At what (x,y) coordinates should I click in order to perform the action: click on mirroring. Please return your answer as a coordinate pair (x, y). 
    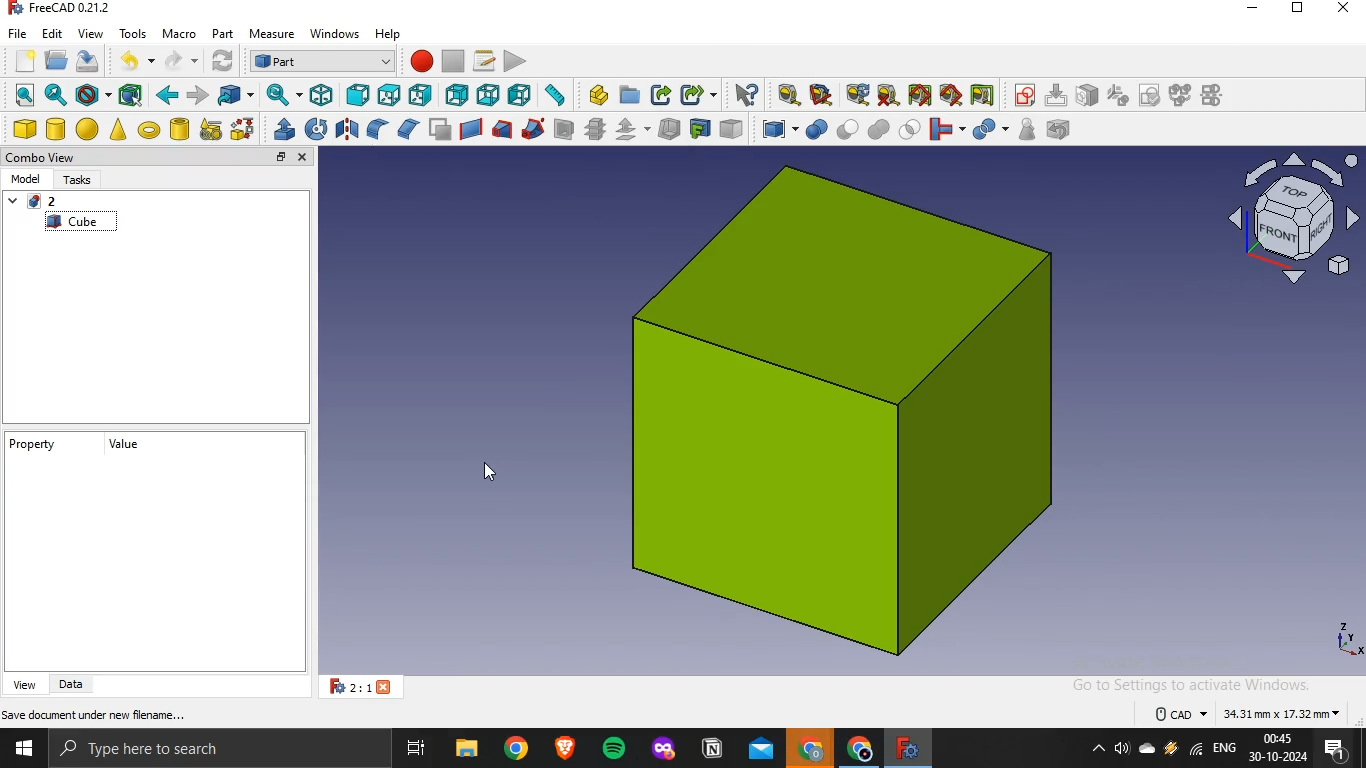
    Looking at the image, I should click on (347, 130).